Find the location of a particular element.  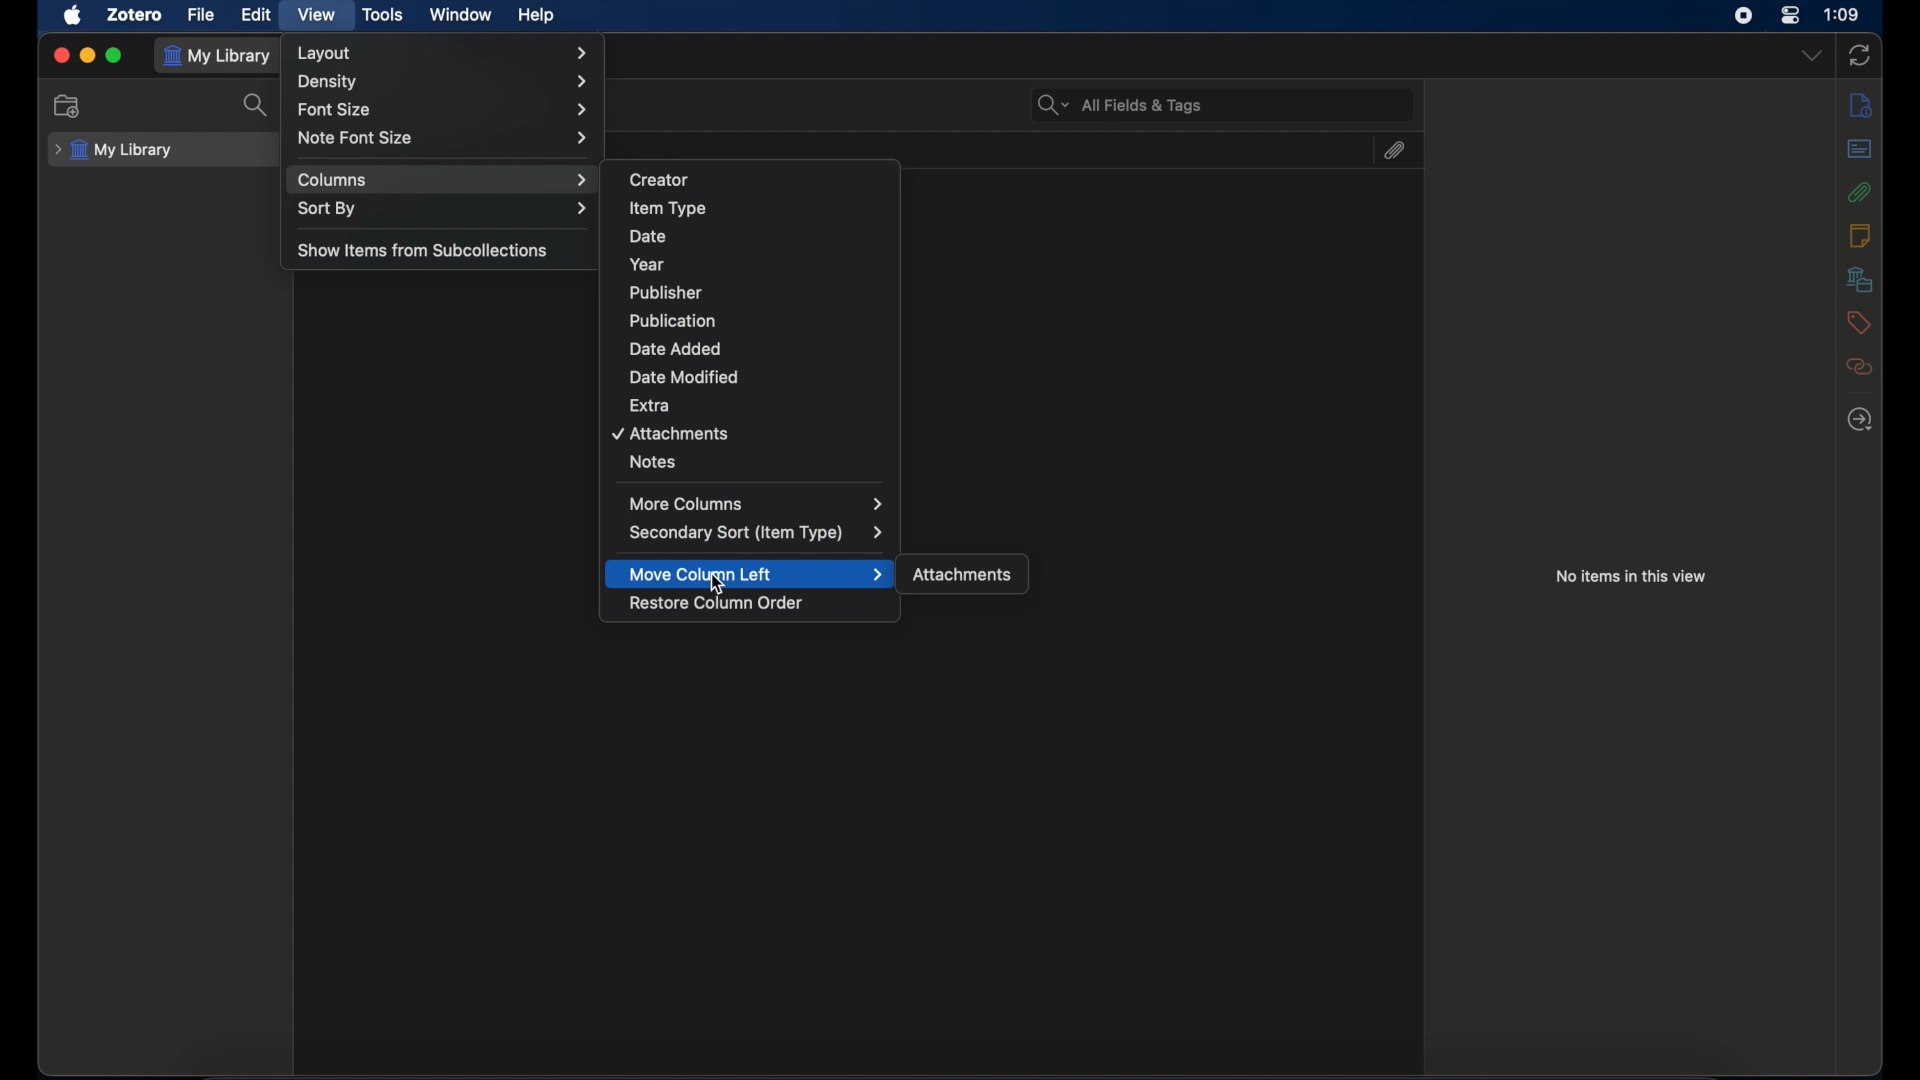

tools is located at coordinates (384, 15).